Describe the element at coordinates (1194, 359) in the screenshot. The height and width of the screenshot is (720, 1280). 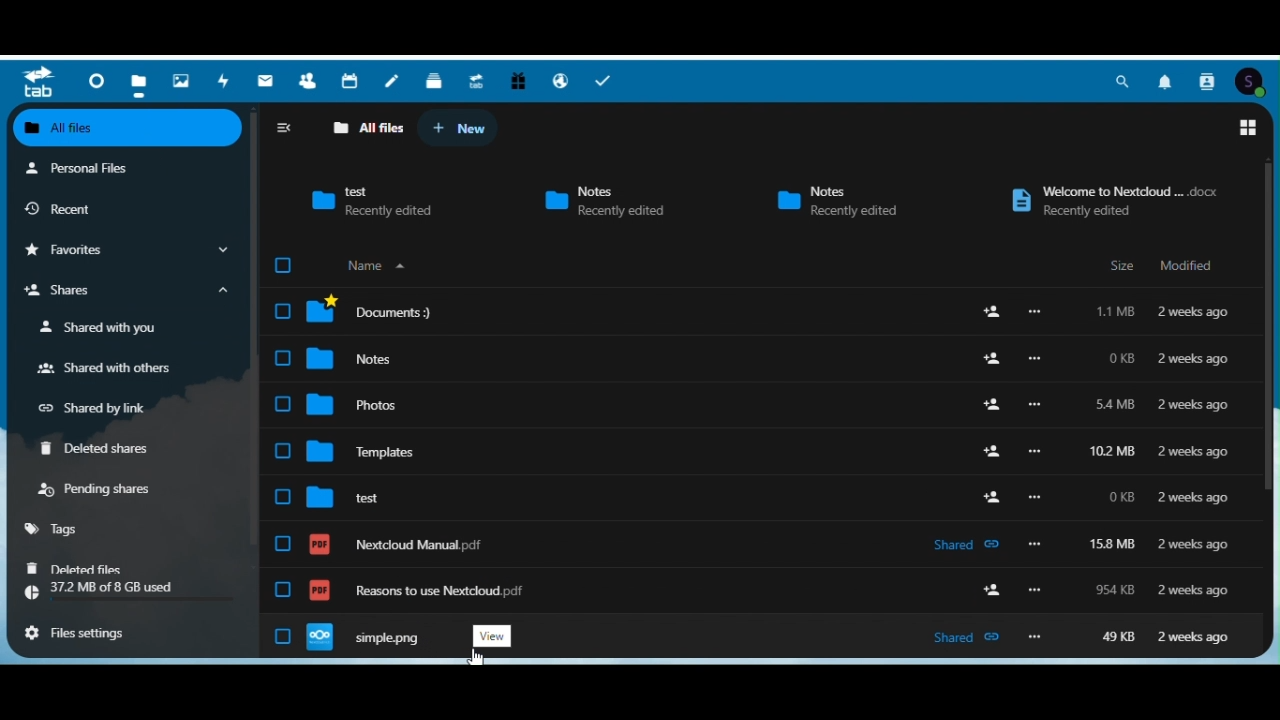
I see `modified` at that location.